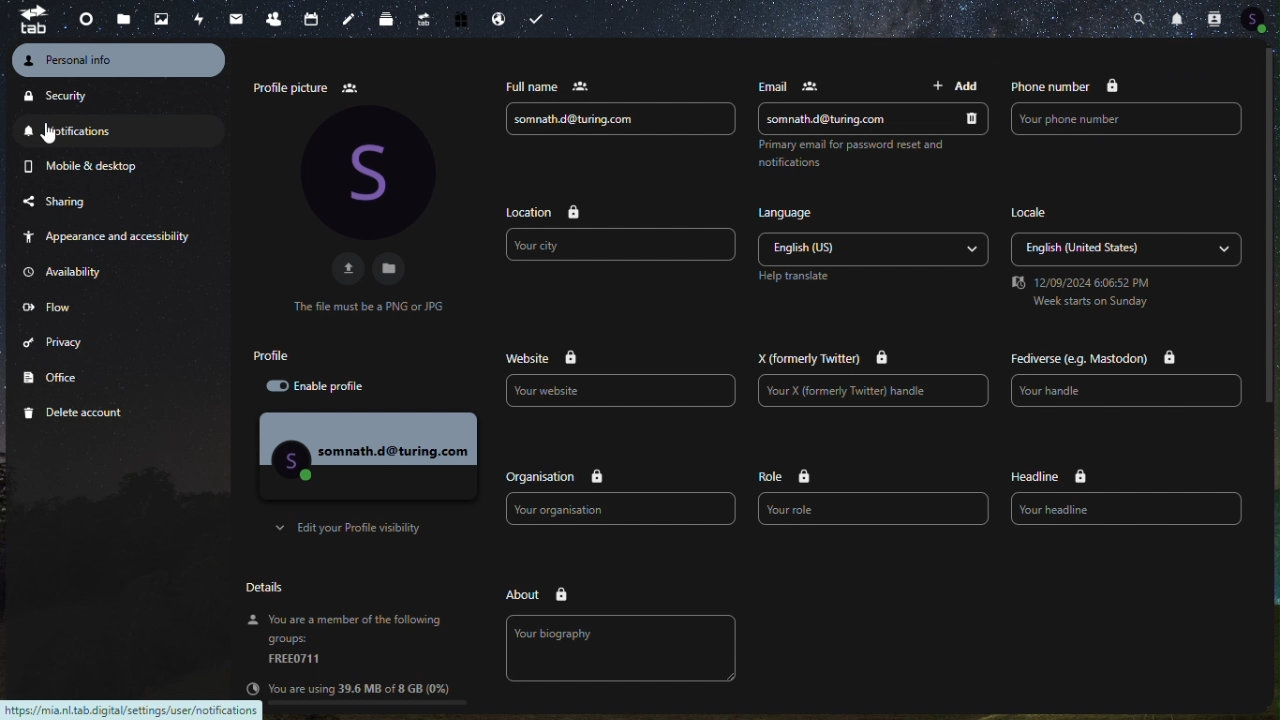 The image size is (1280, 720). Describe the element at coordinates (1032, 213) in the screenshot. I see `locale` at that location.